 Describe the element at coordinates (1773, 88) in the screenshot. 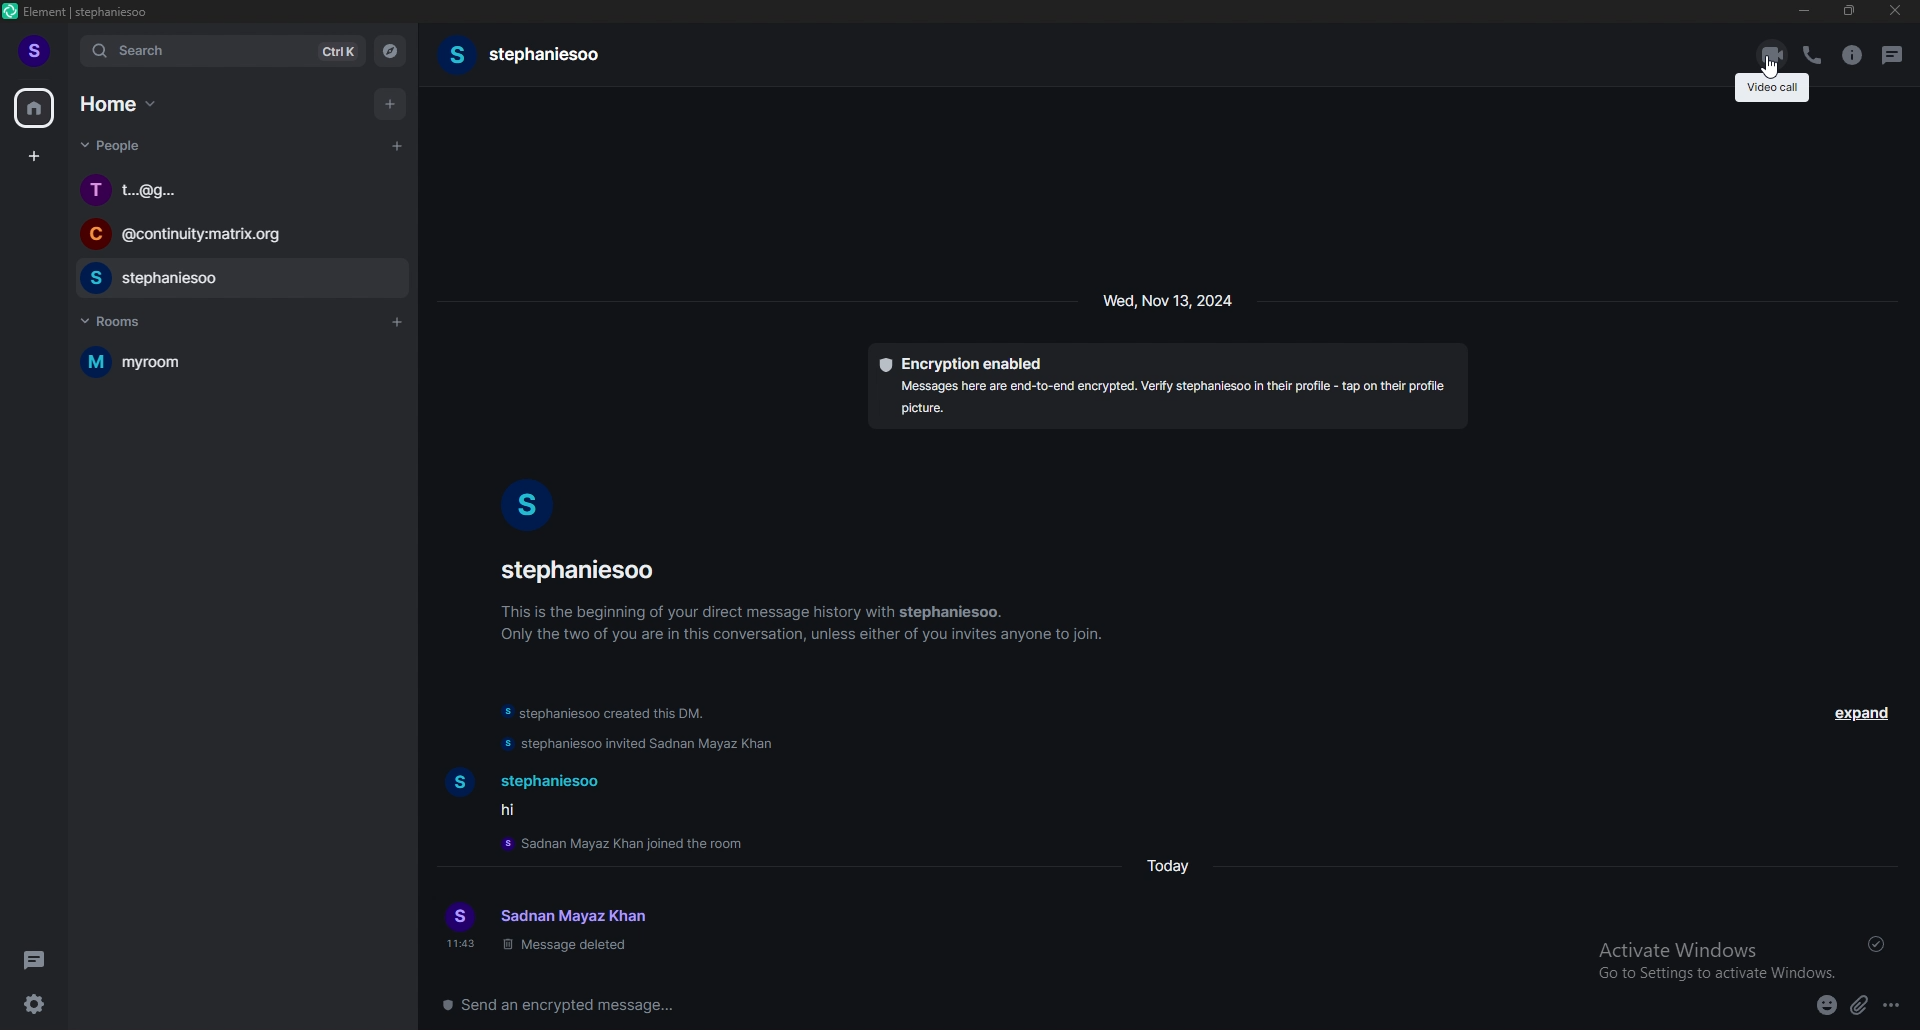

I see `tooltip` at that location.